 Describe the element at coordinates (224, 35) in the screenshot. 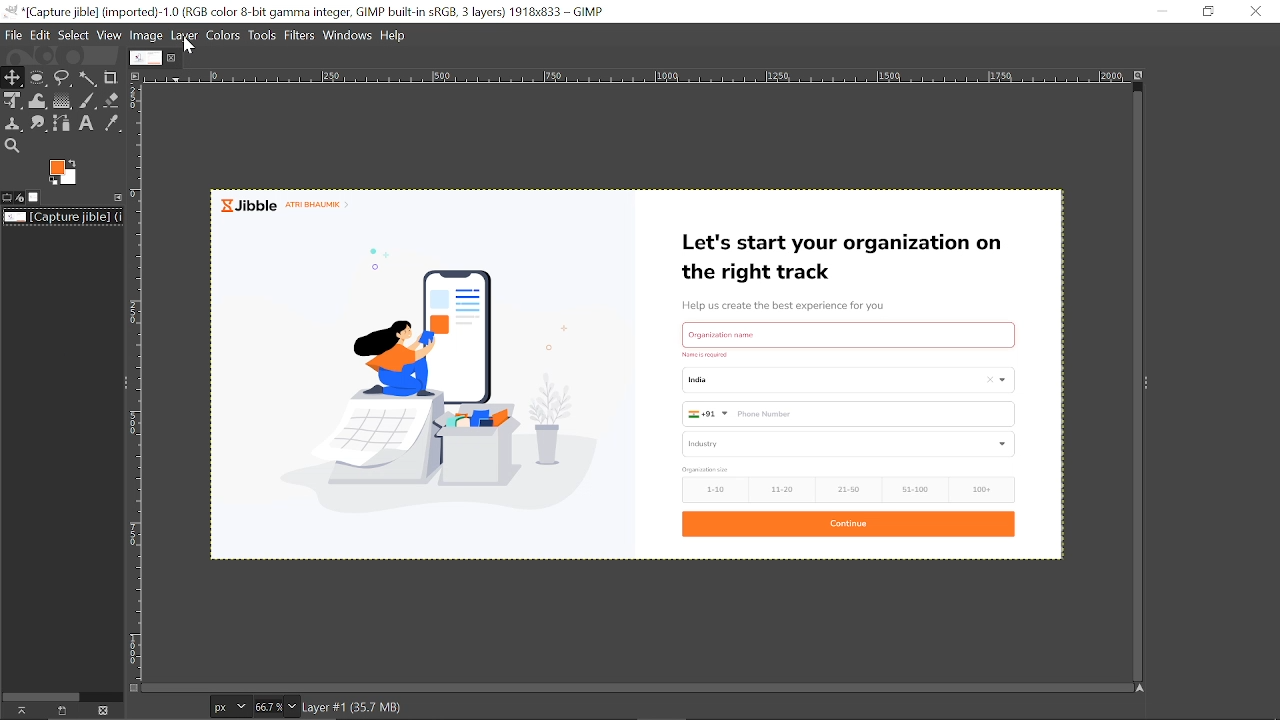

I see `Colors` at that location.